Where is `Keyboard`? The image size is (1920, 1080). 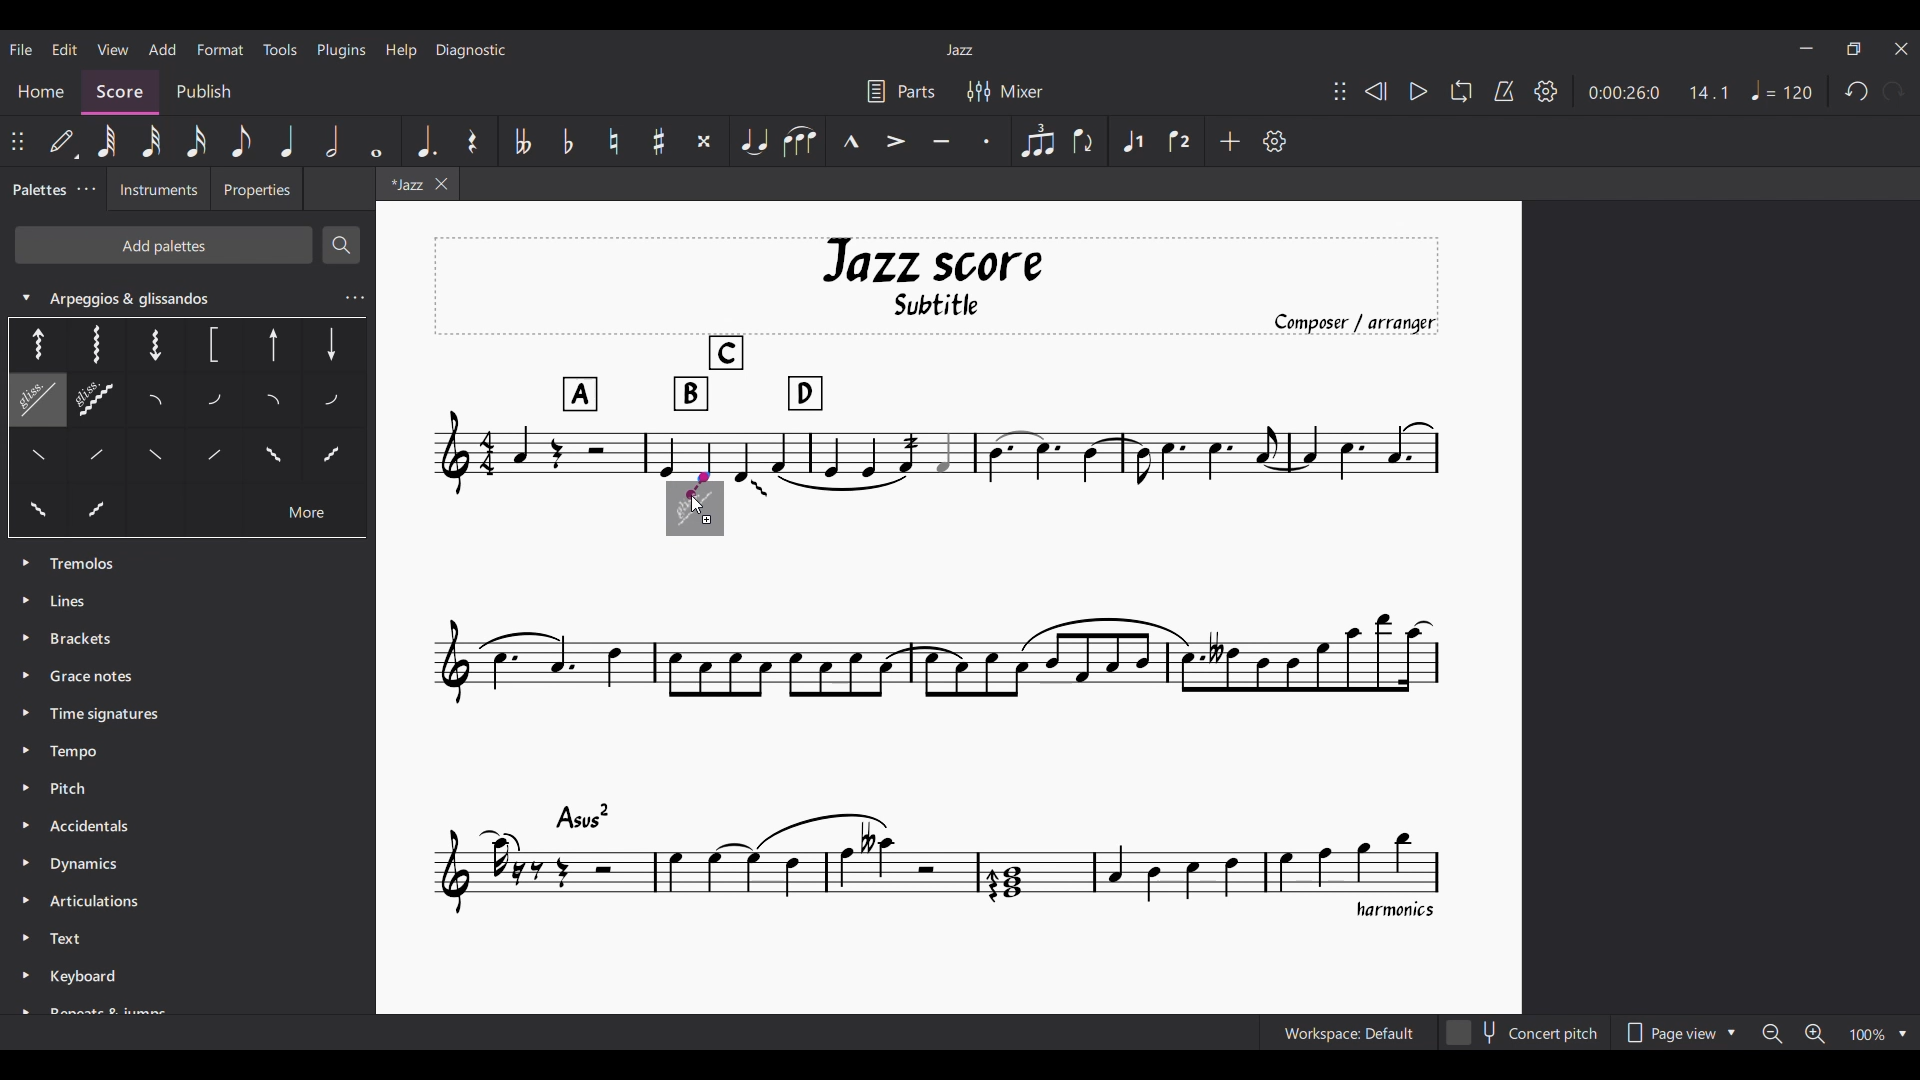
Keyboard is located at coordinates (109, 990).